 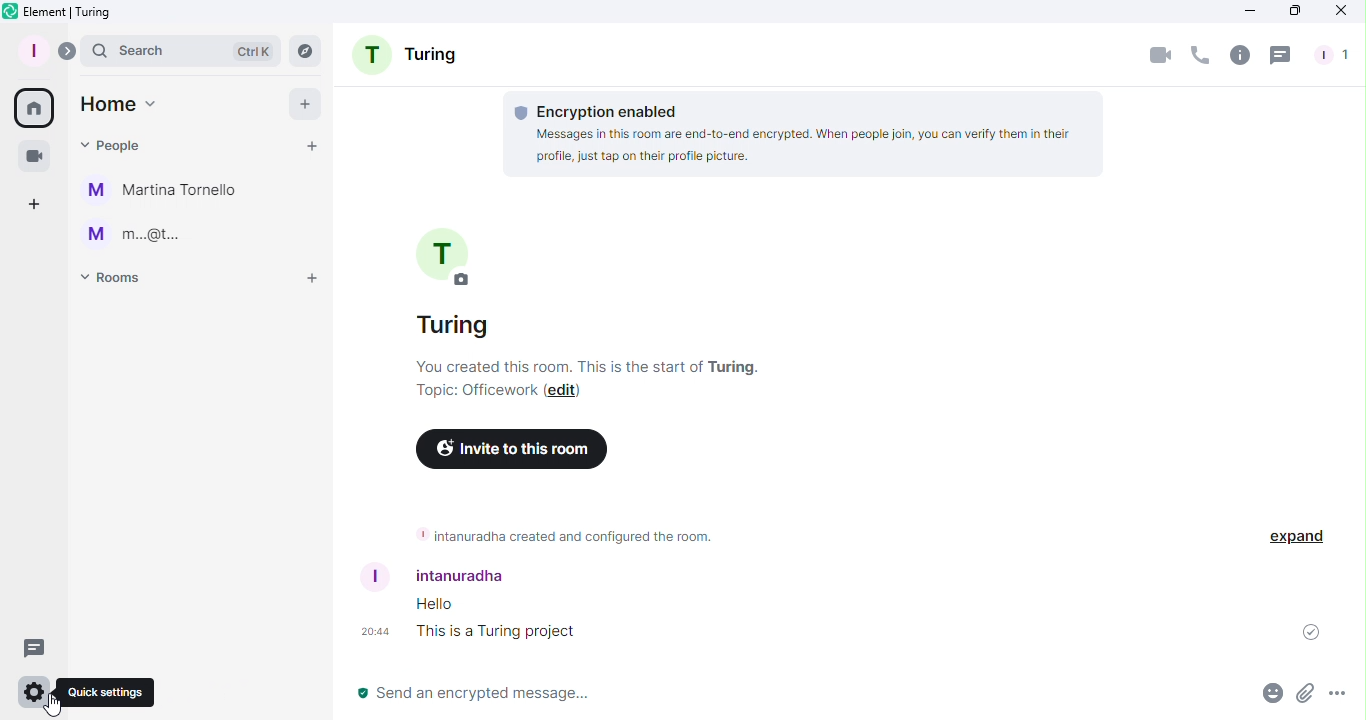 I want to click on Quick settings, so click(x=105, y=693).